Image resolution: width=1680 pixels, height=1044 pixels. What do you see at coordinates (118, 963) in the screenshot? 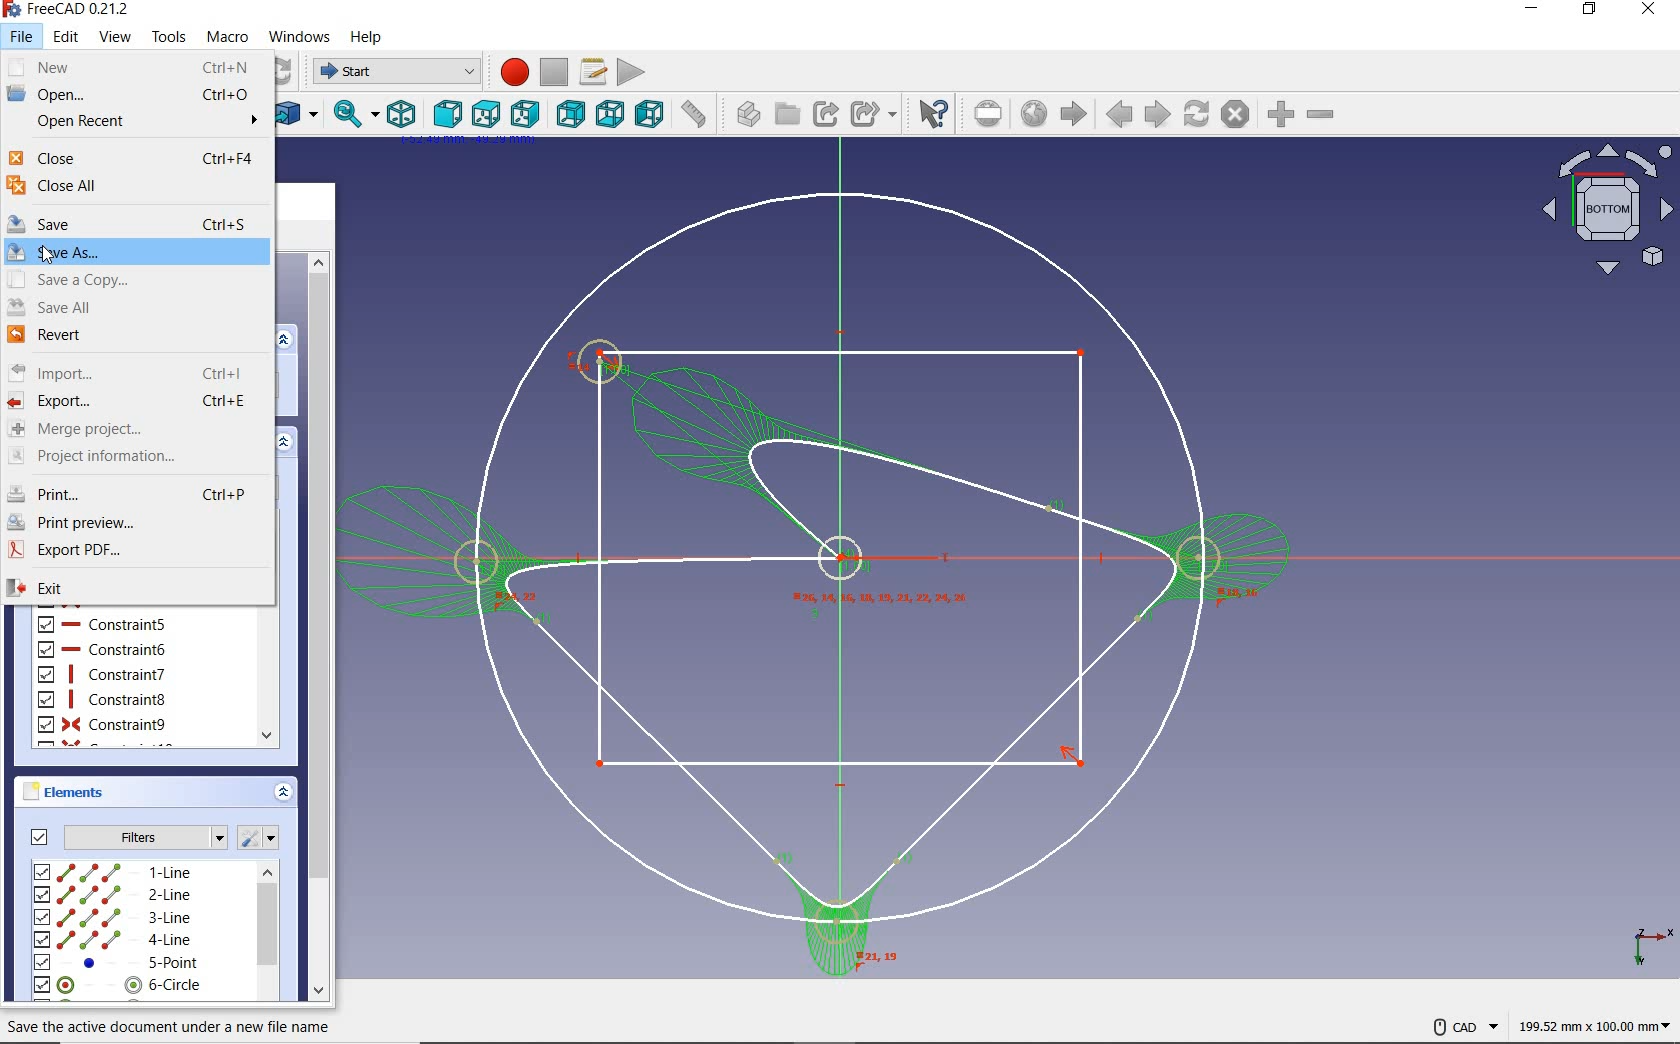
I see `5-line` at bounding box center [118, 963].